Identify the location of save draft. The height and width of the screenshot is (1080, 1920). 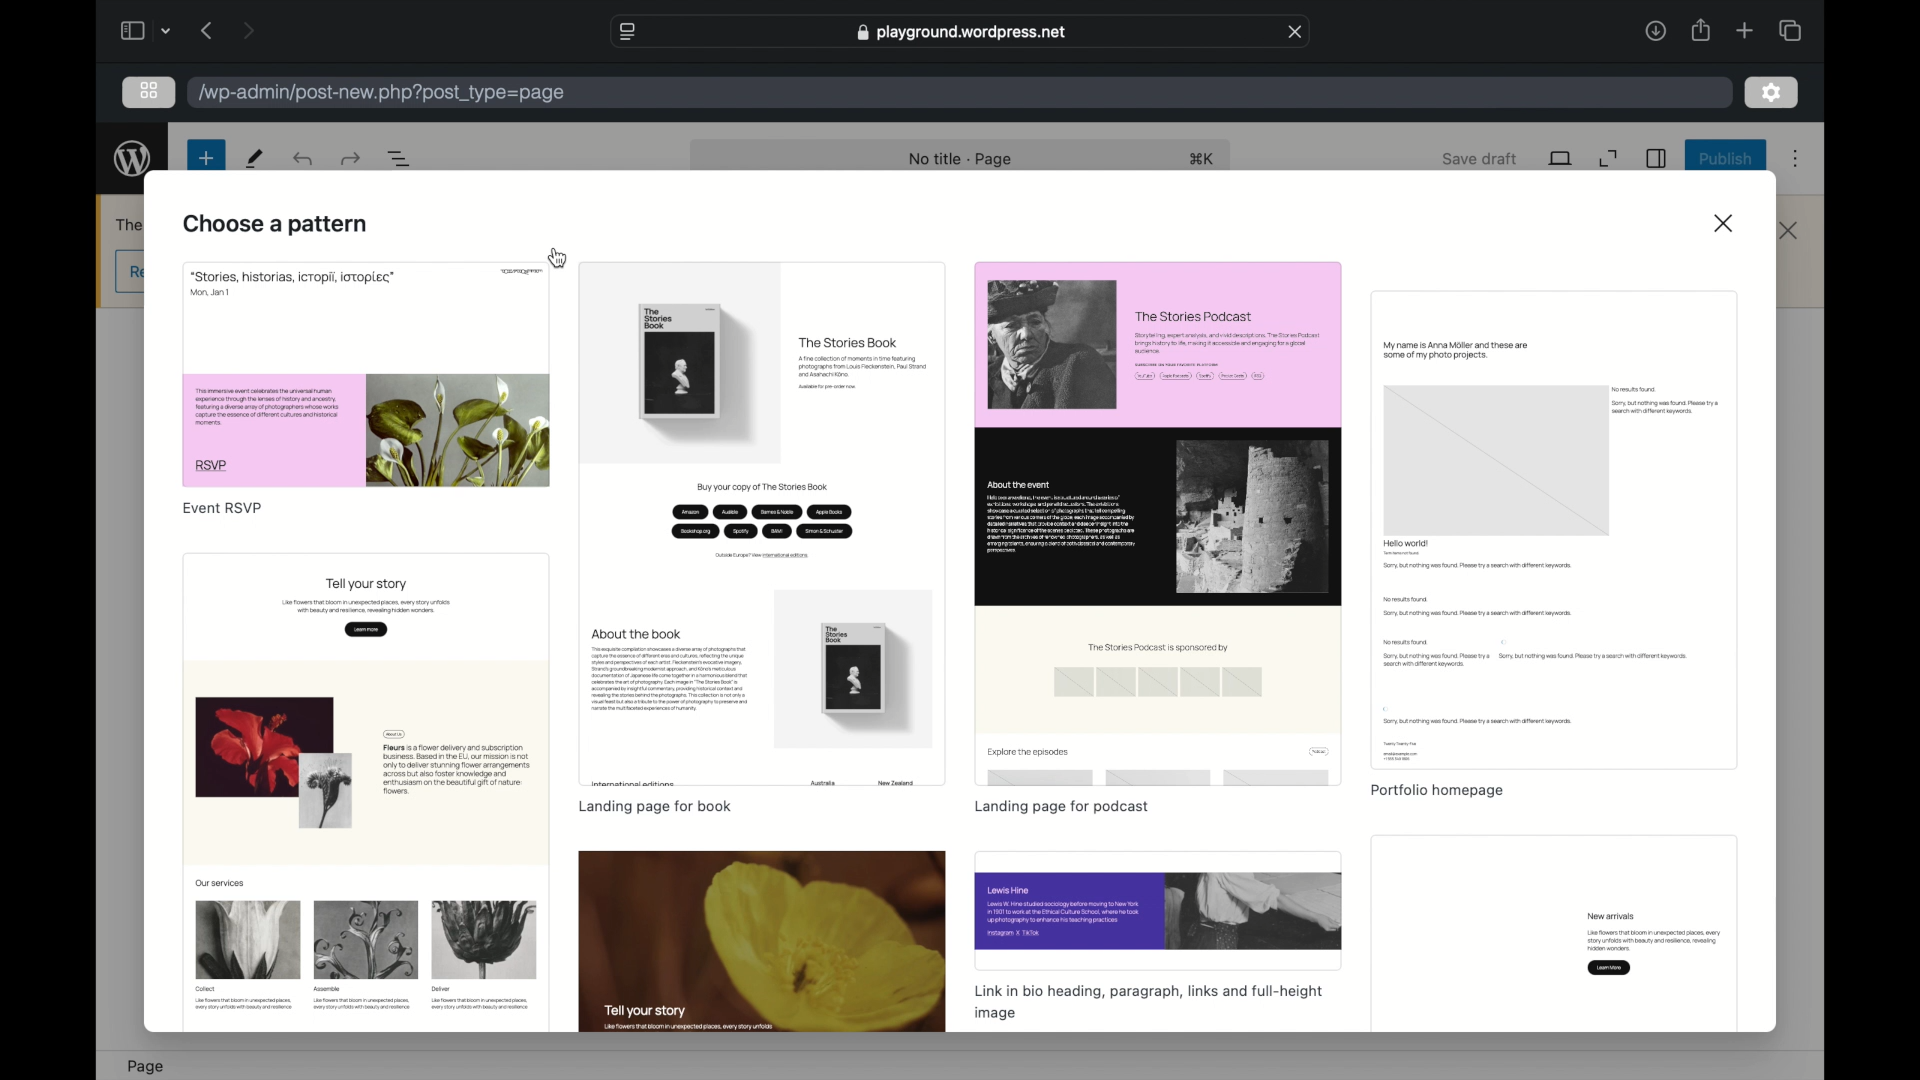
(1480, 158).